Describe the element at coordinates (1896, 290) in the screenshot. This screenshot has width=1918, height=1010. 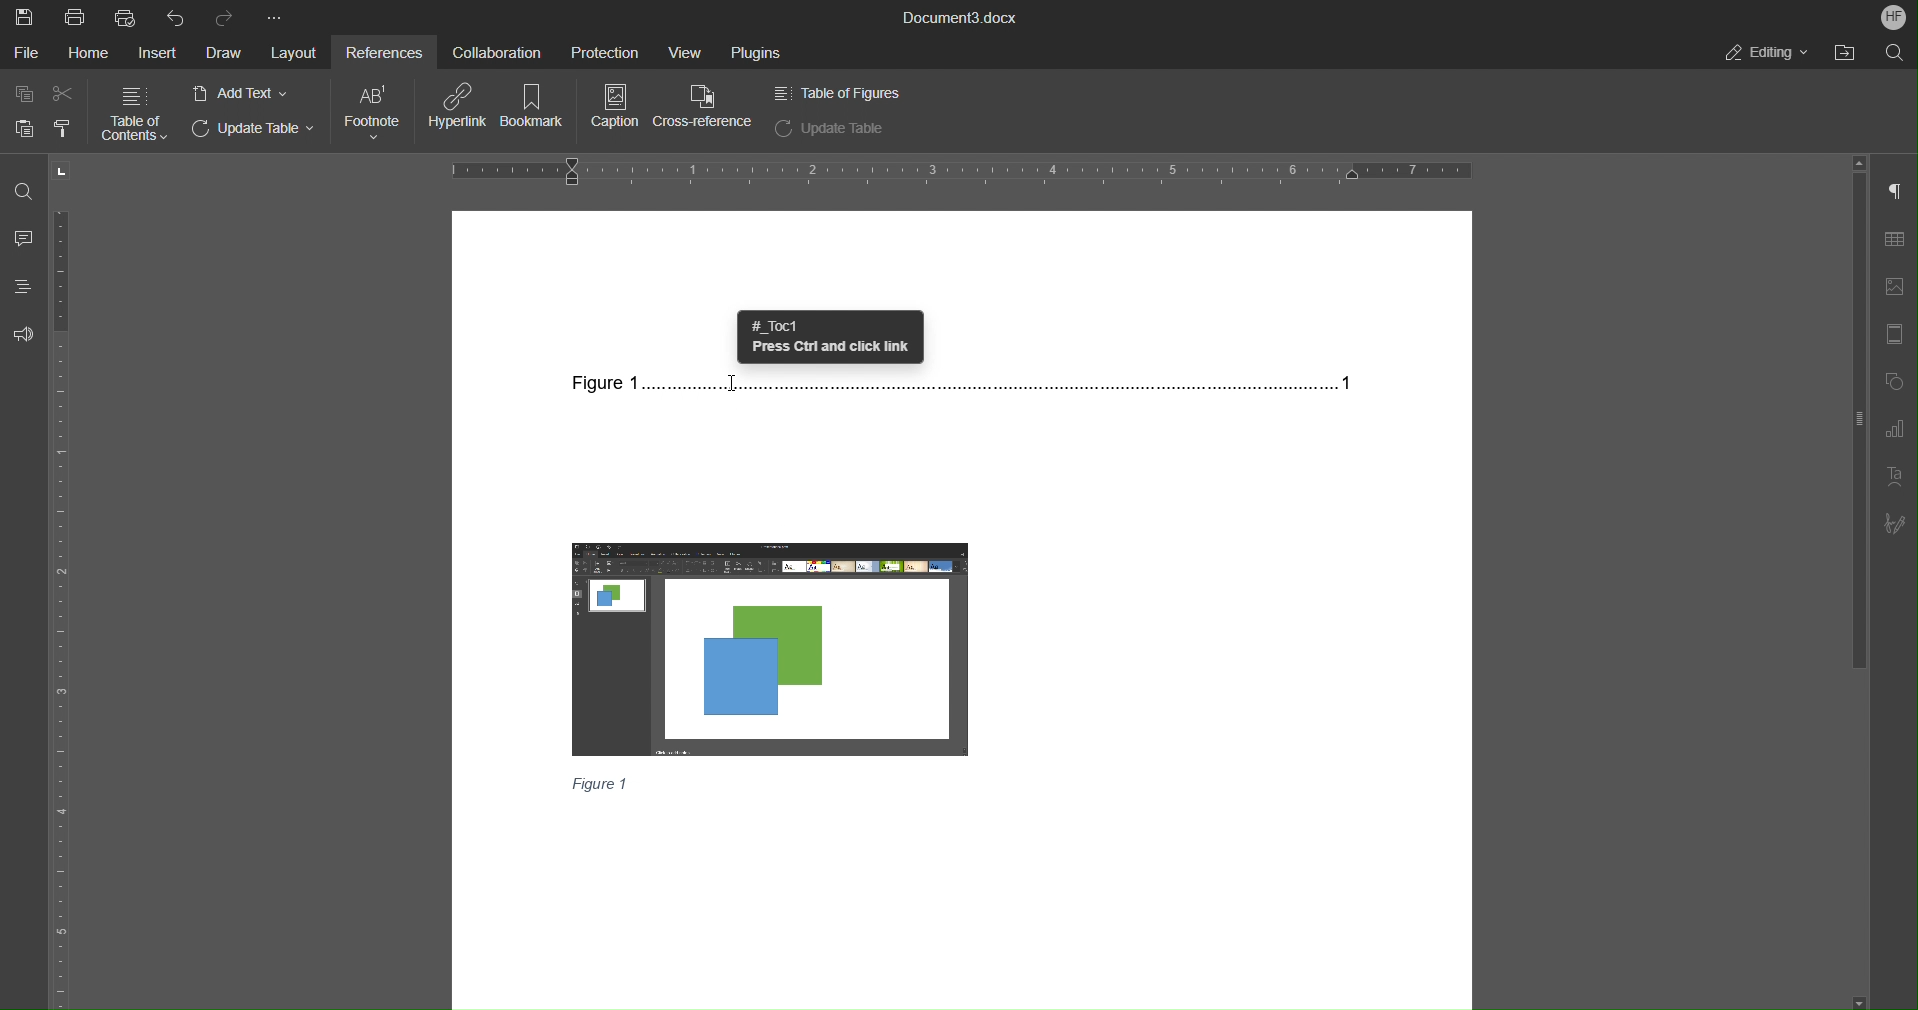
I see `Image Settings` at that location.